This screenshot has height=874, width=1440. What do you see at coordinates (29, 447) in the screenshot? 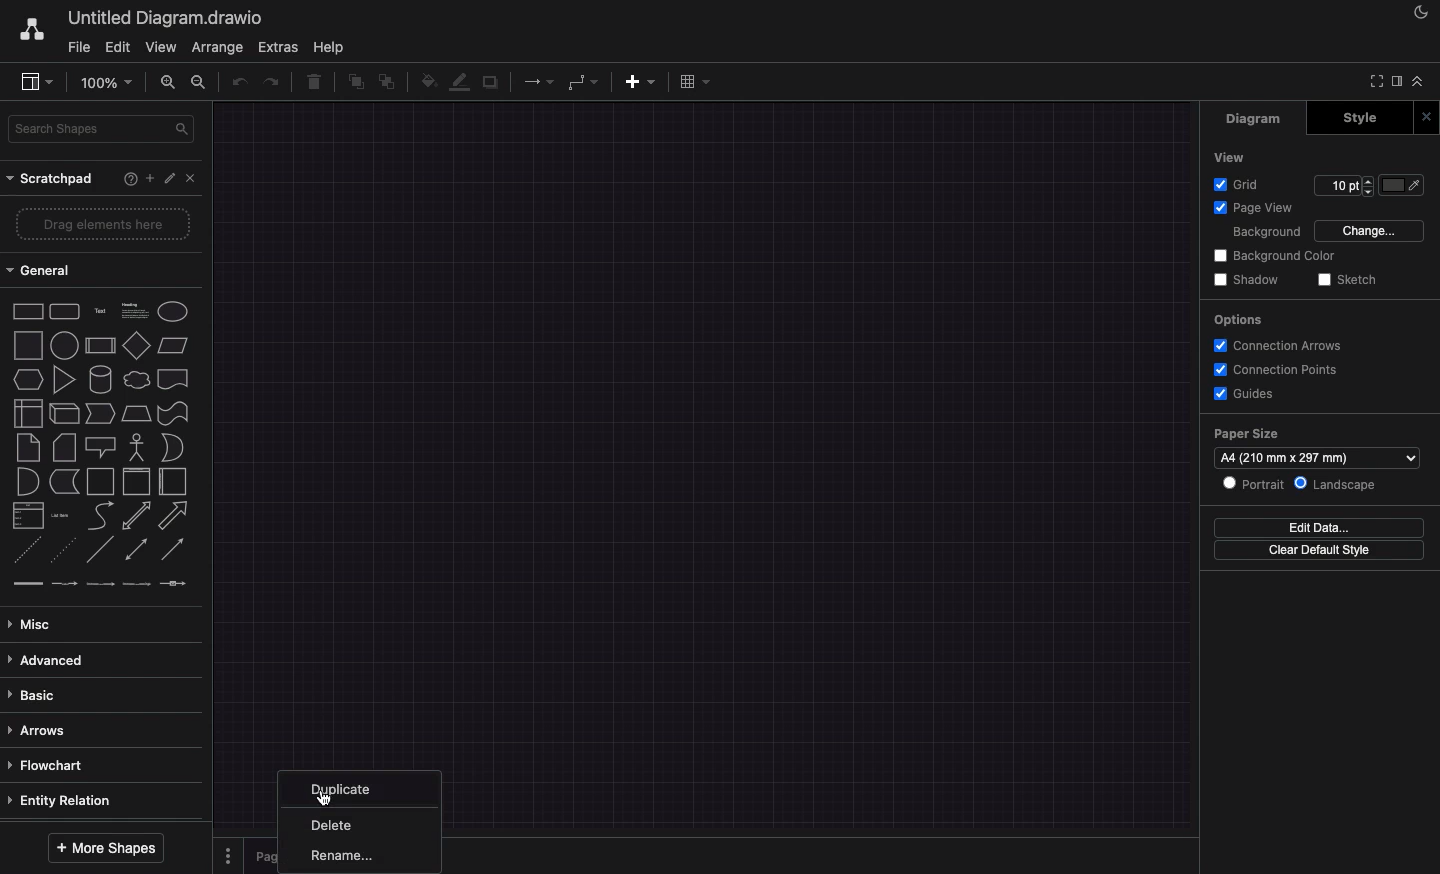
I see `note` at bounding box center [29, 447].